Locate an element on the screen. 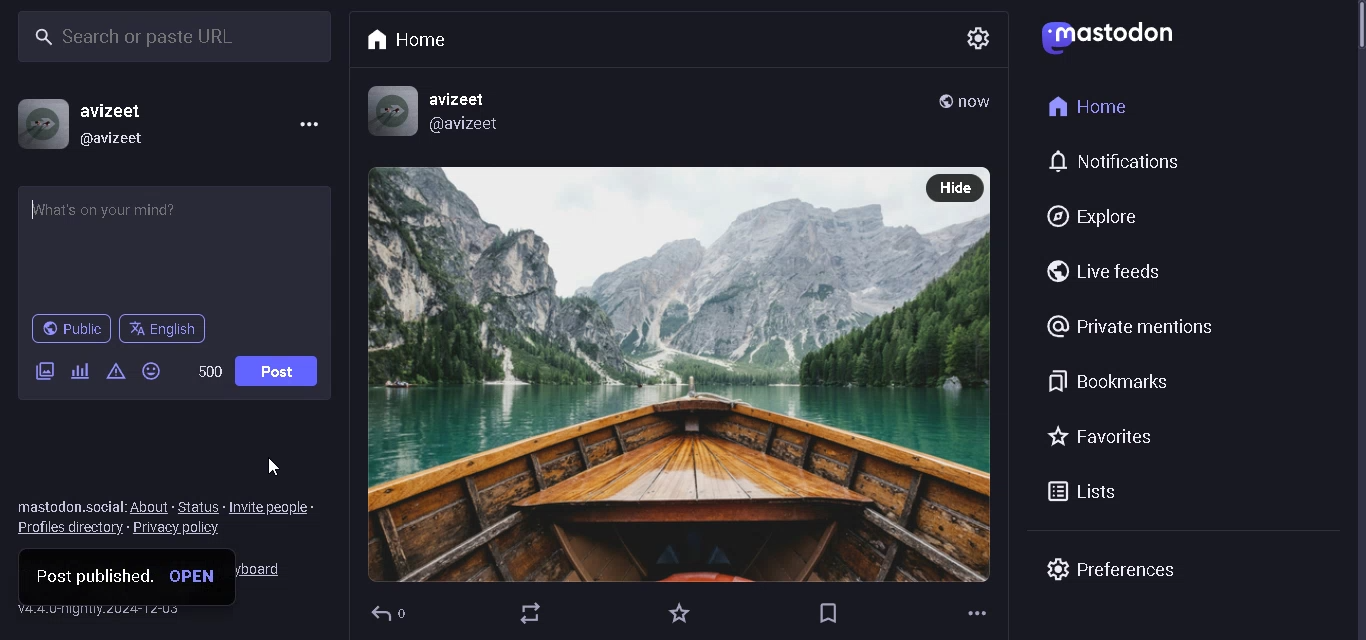 This screenshot has height=640, width=1366. lists is located at coordinates (1091, 492).